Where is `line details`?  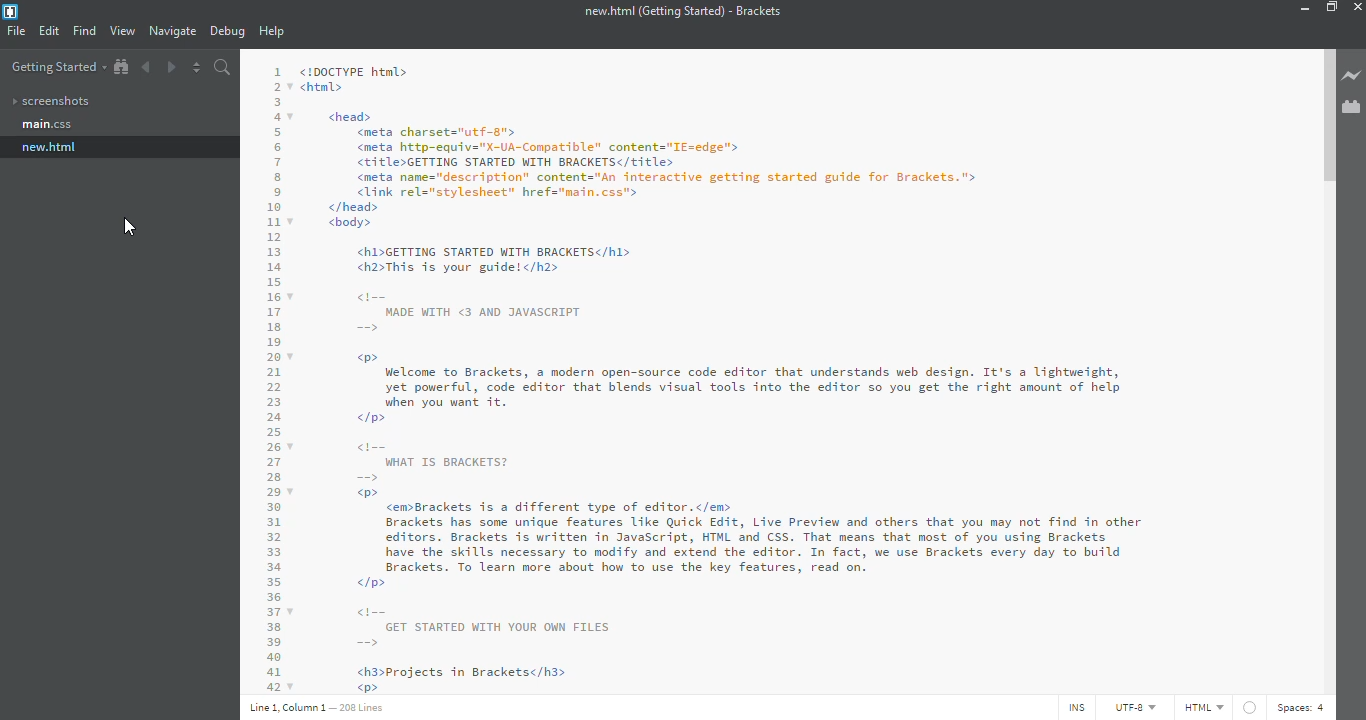
line details is located at coordinates (315, 707).